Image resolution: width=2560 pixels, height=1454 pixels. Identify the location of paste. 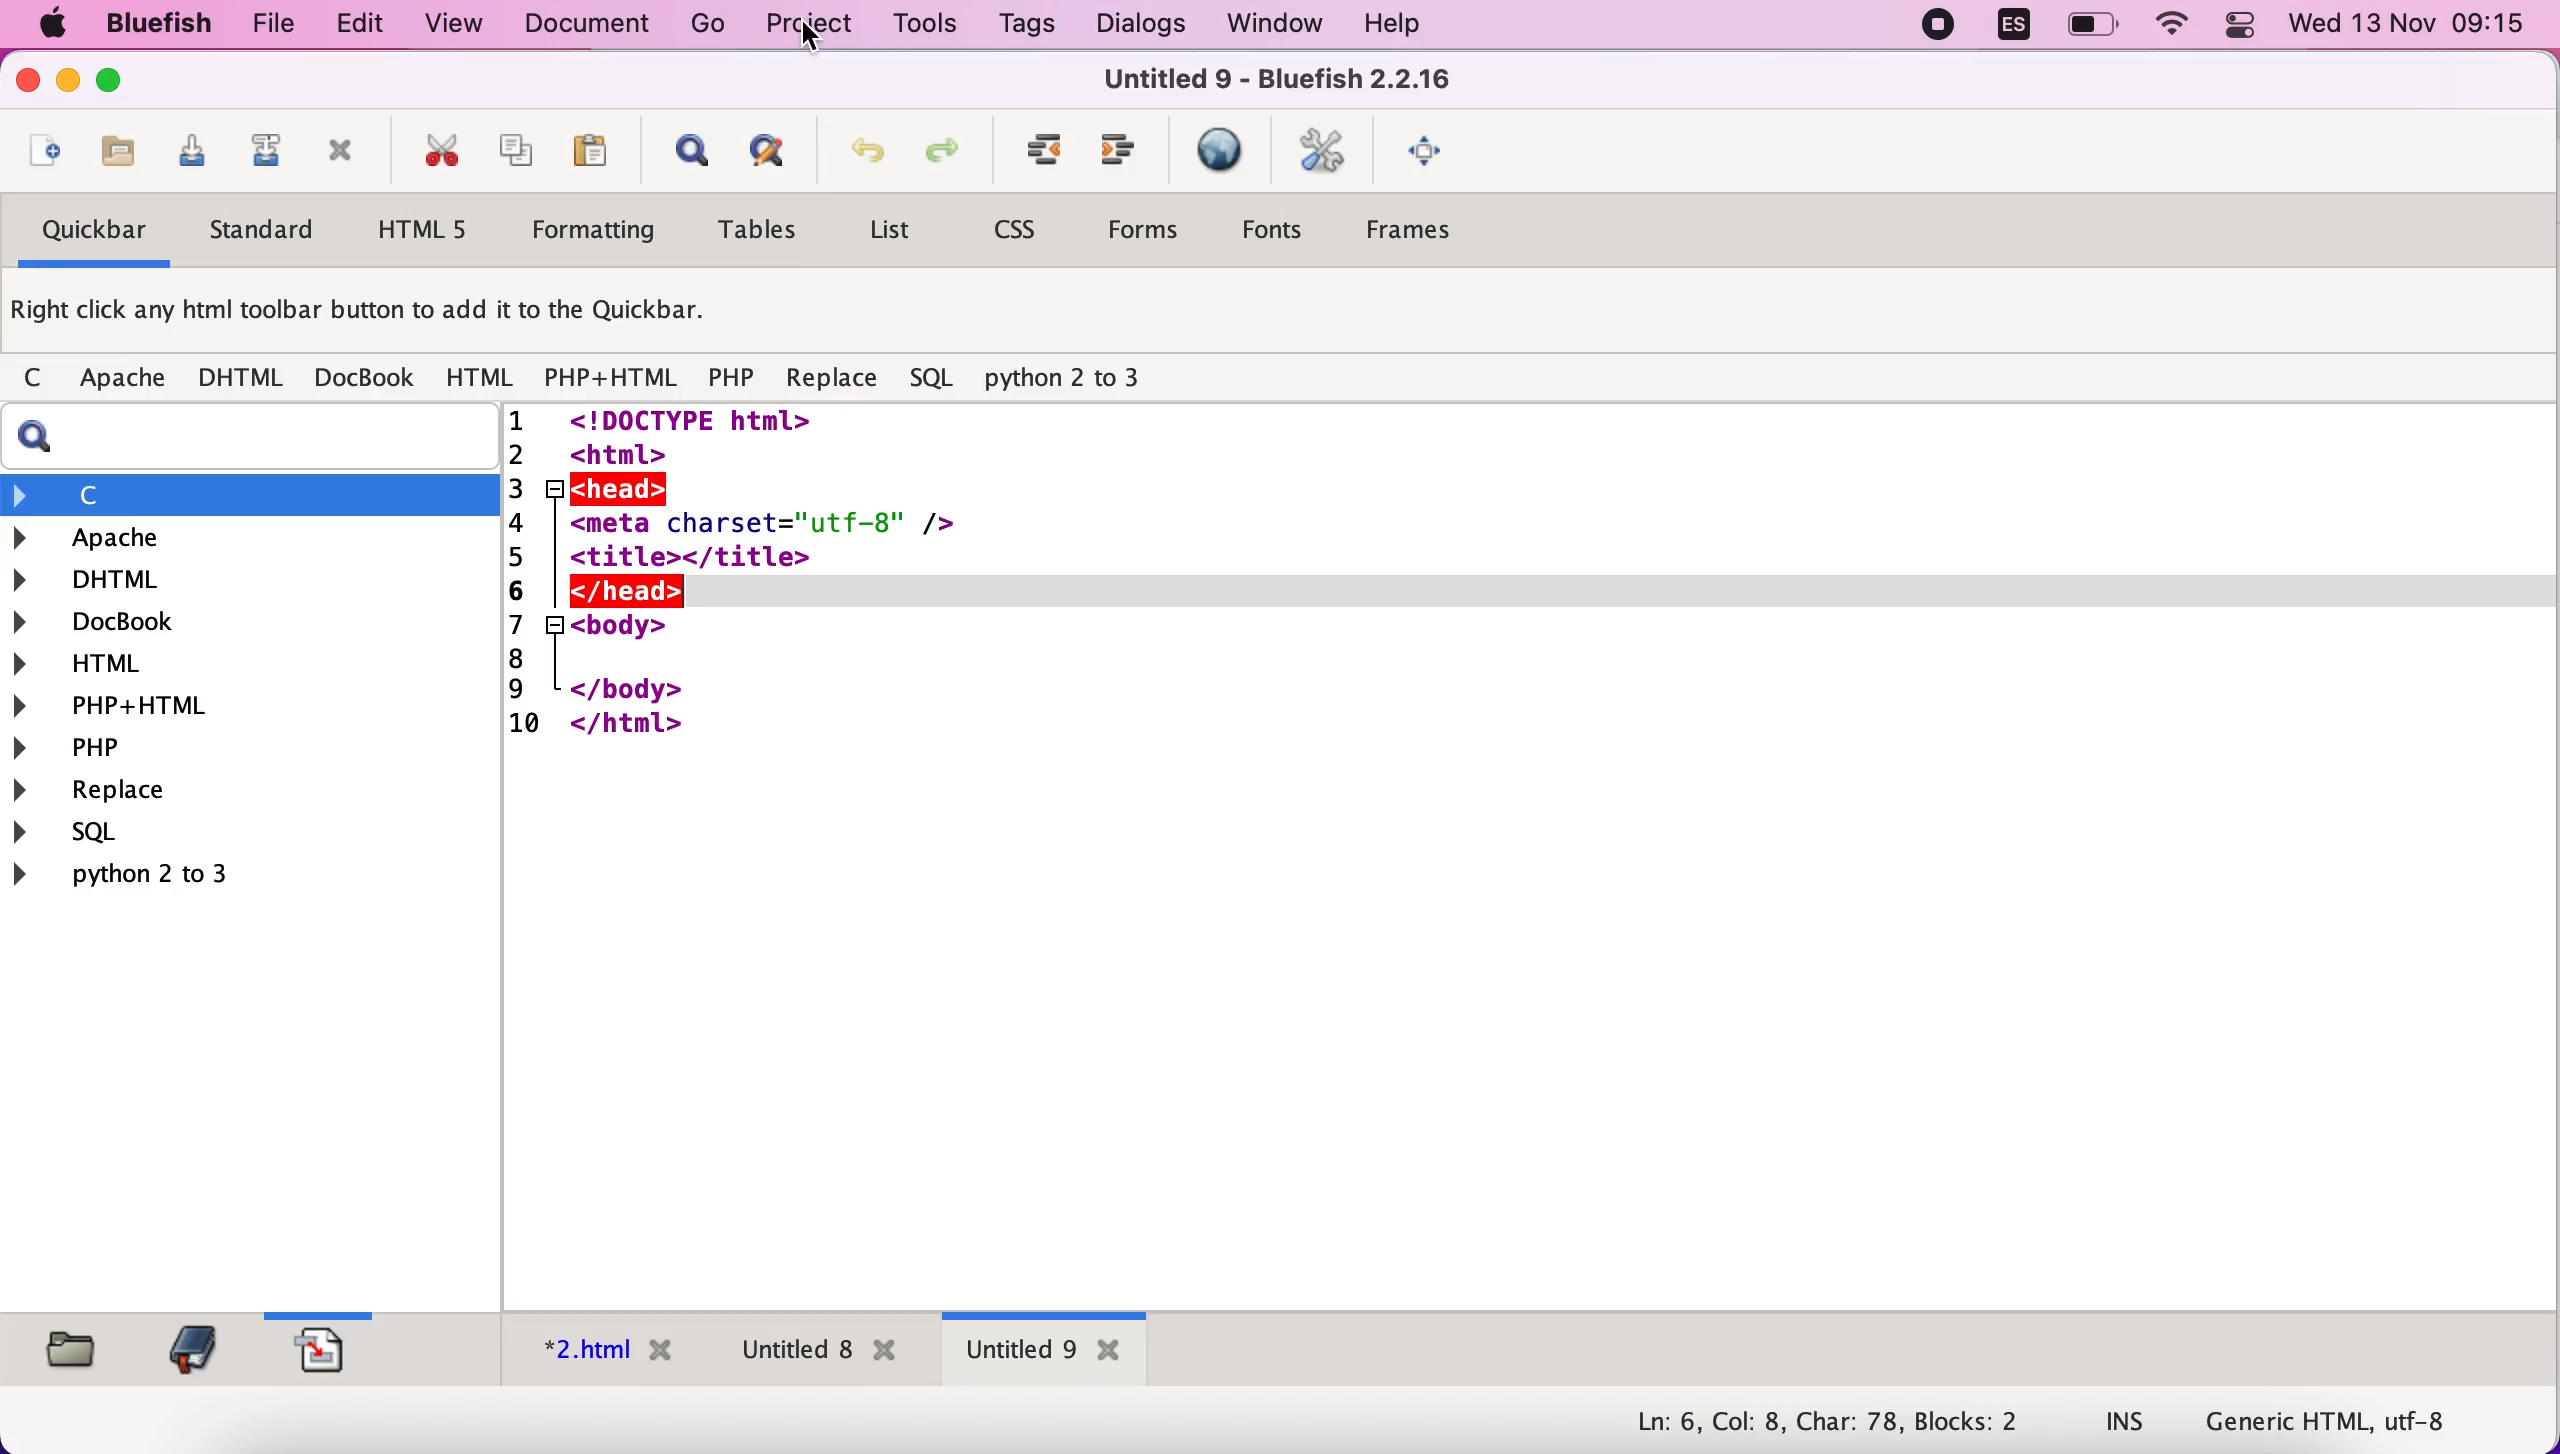
(587, 155).